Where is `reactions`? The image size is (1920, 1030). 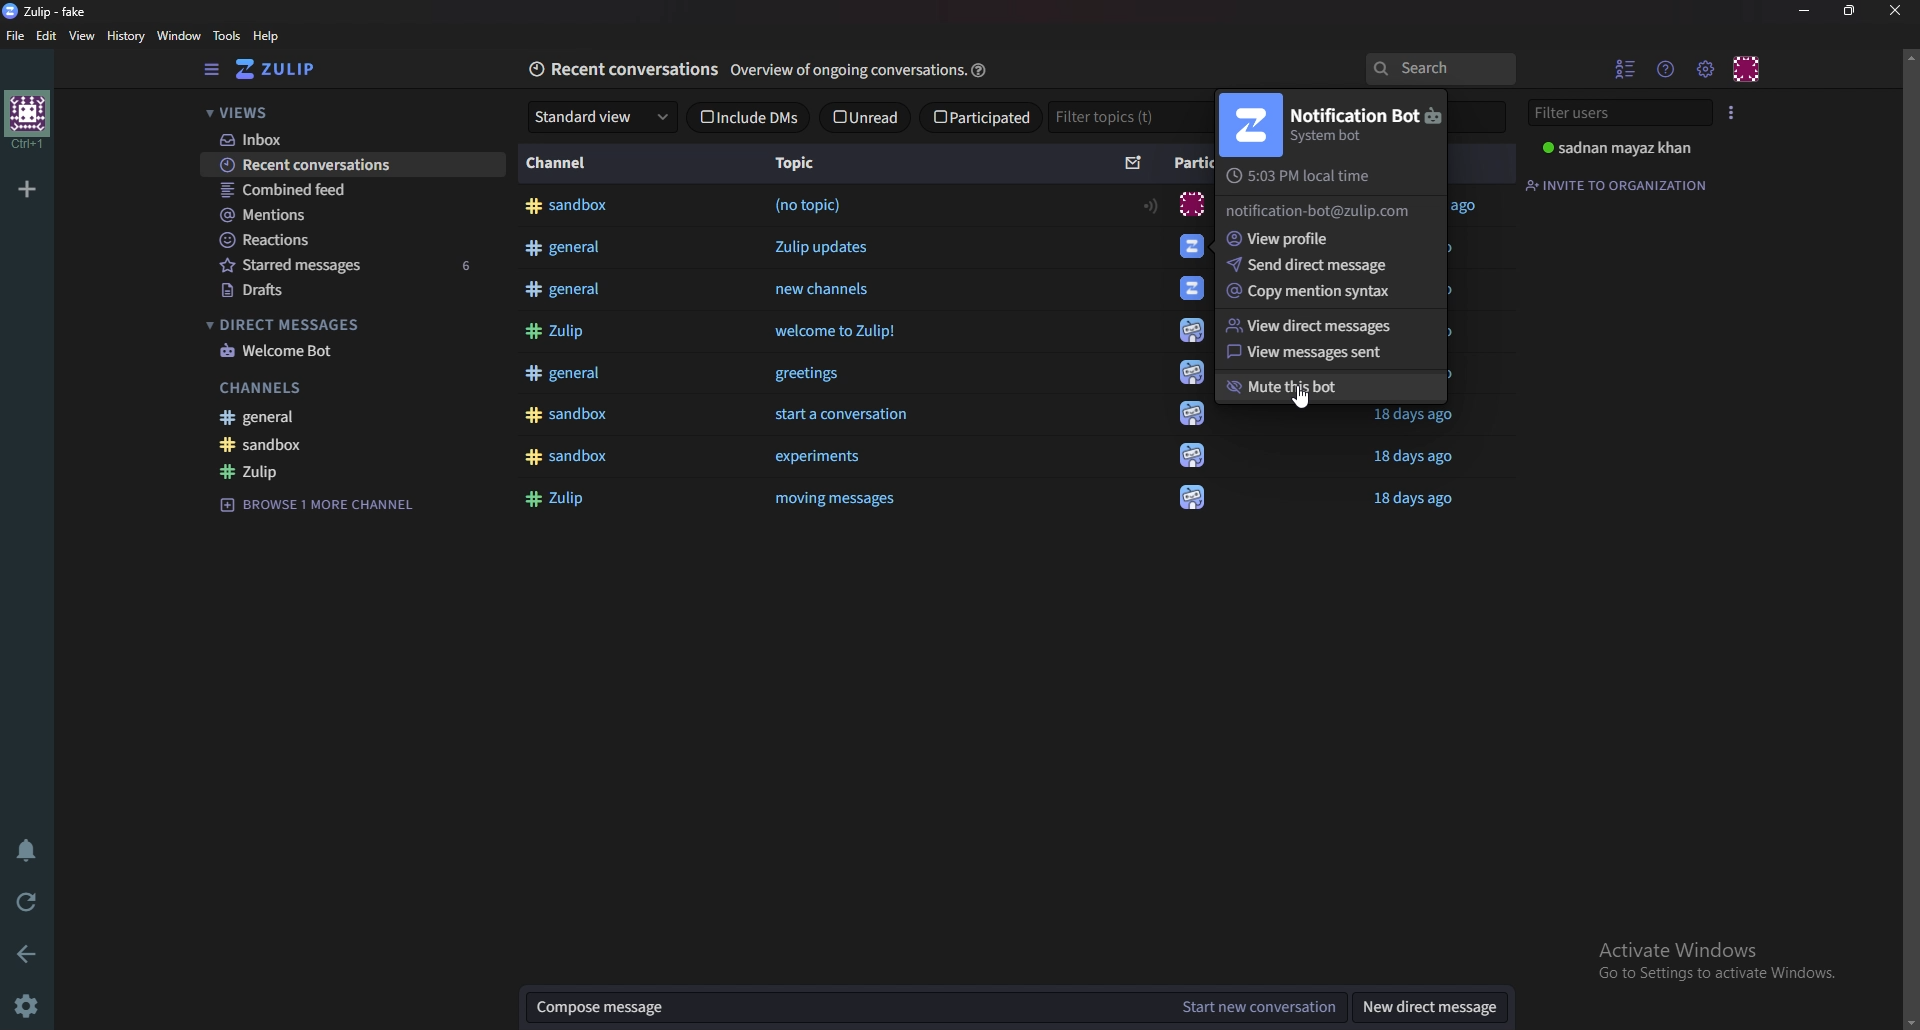 reactions is located at coordinates (335, 239).